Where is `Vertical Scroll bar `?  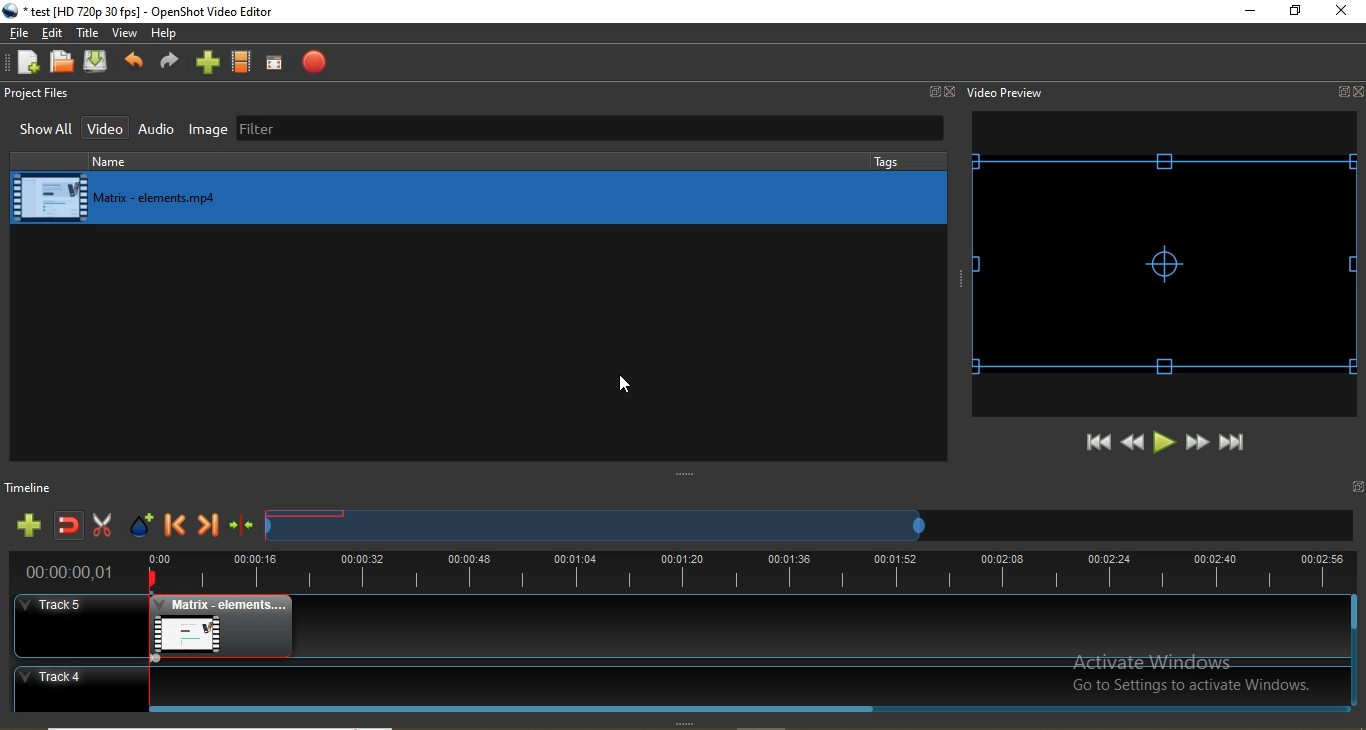 Vertical Scroll bar  is located at coordinates (1357, 652).